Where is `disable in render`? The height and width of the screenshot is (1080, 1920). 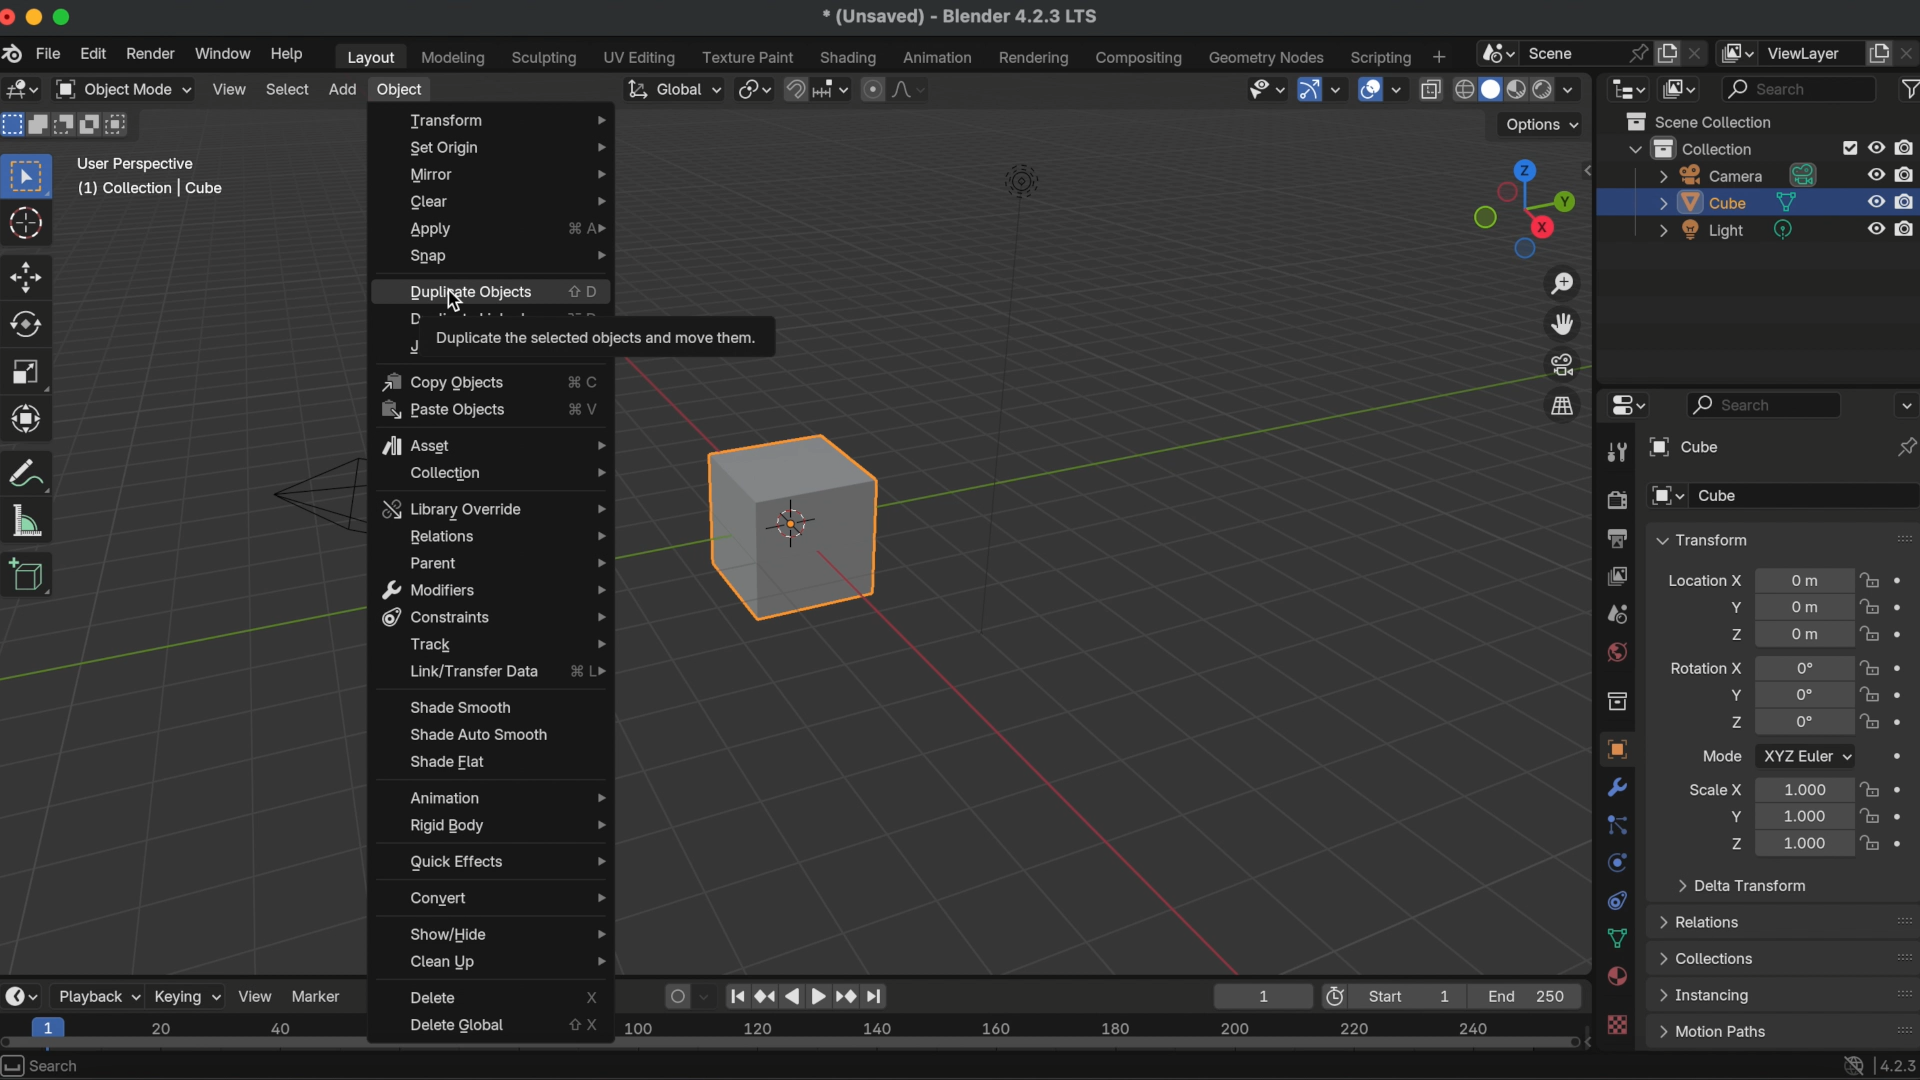 disable in render is located at coordinates (1907, 200).